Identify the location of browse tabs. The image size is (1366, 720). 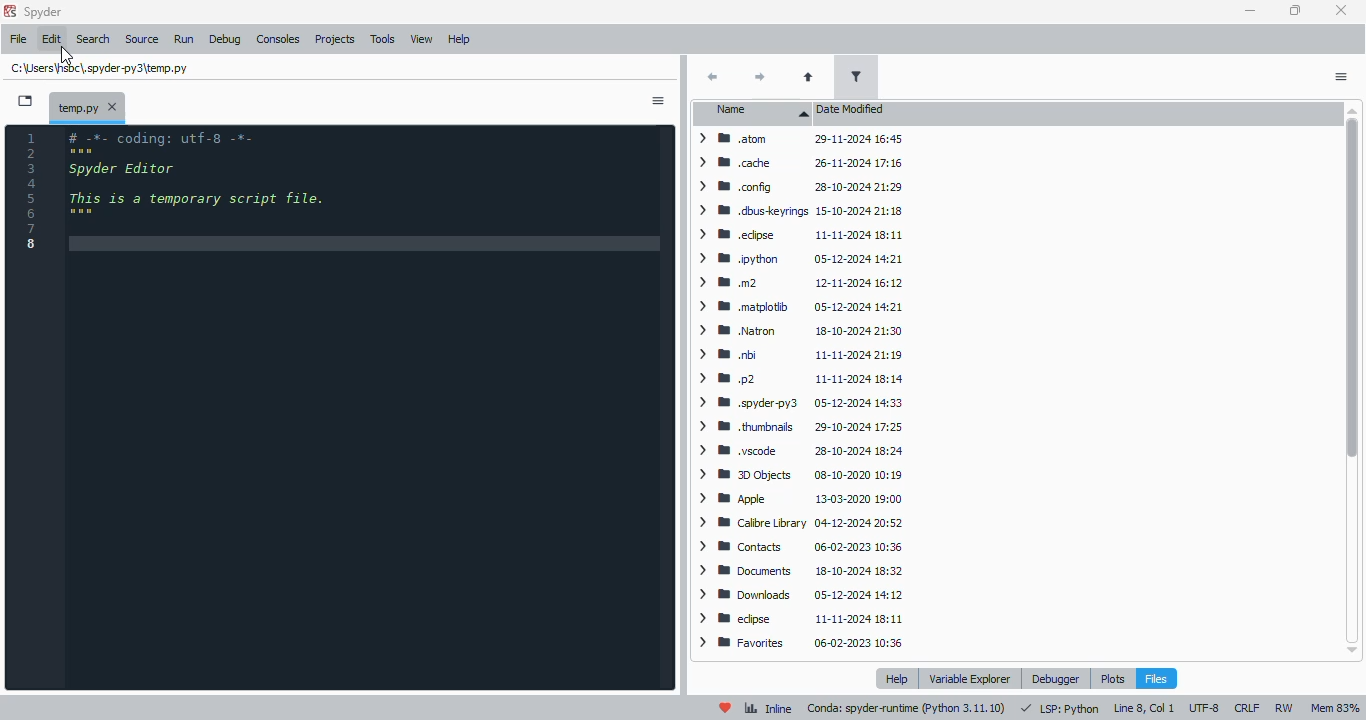
(24, 101).